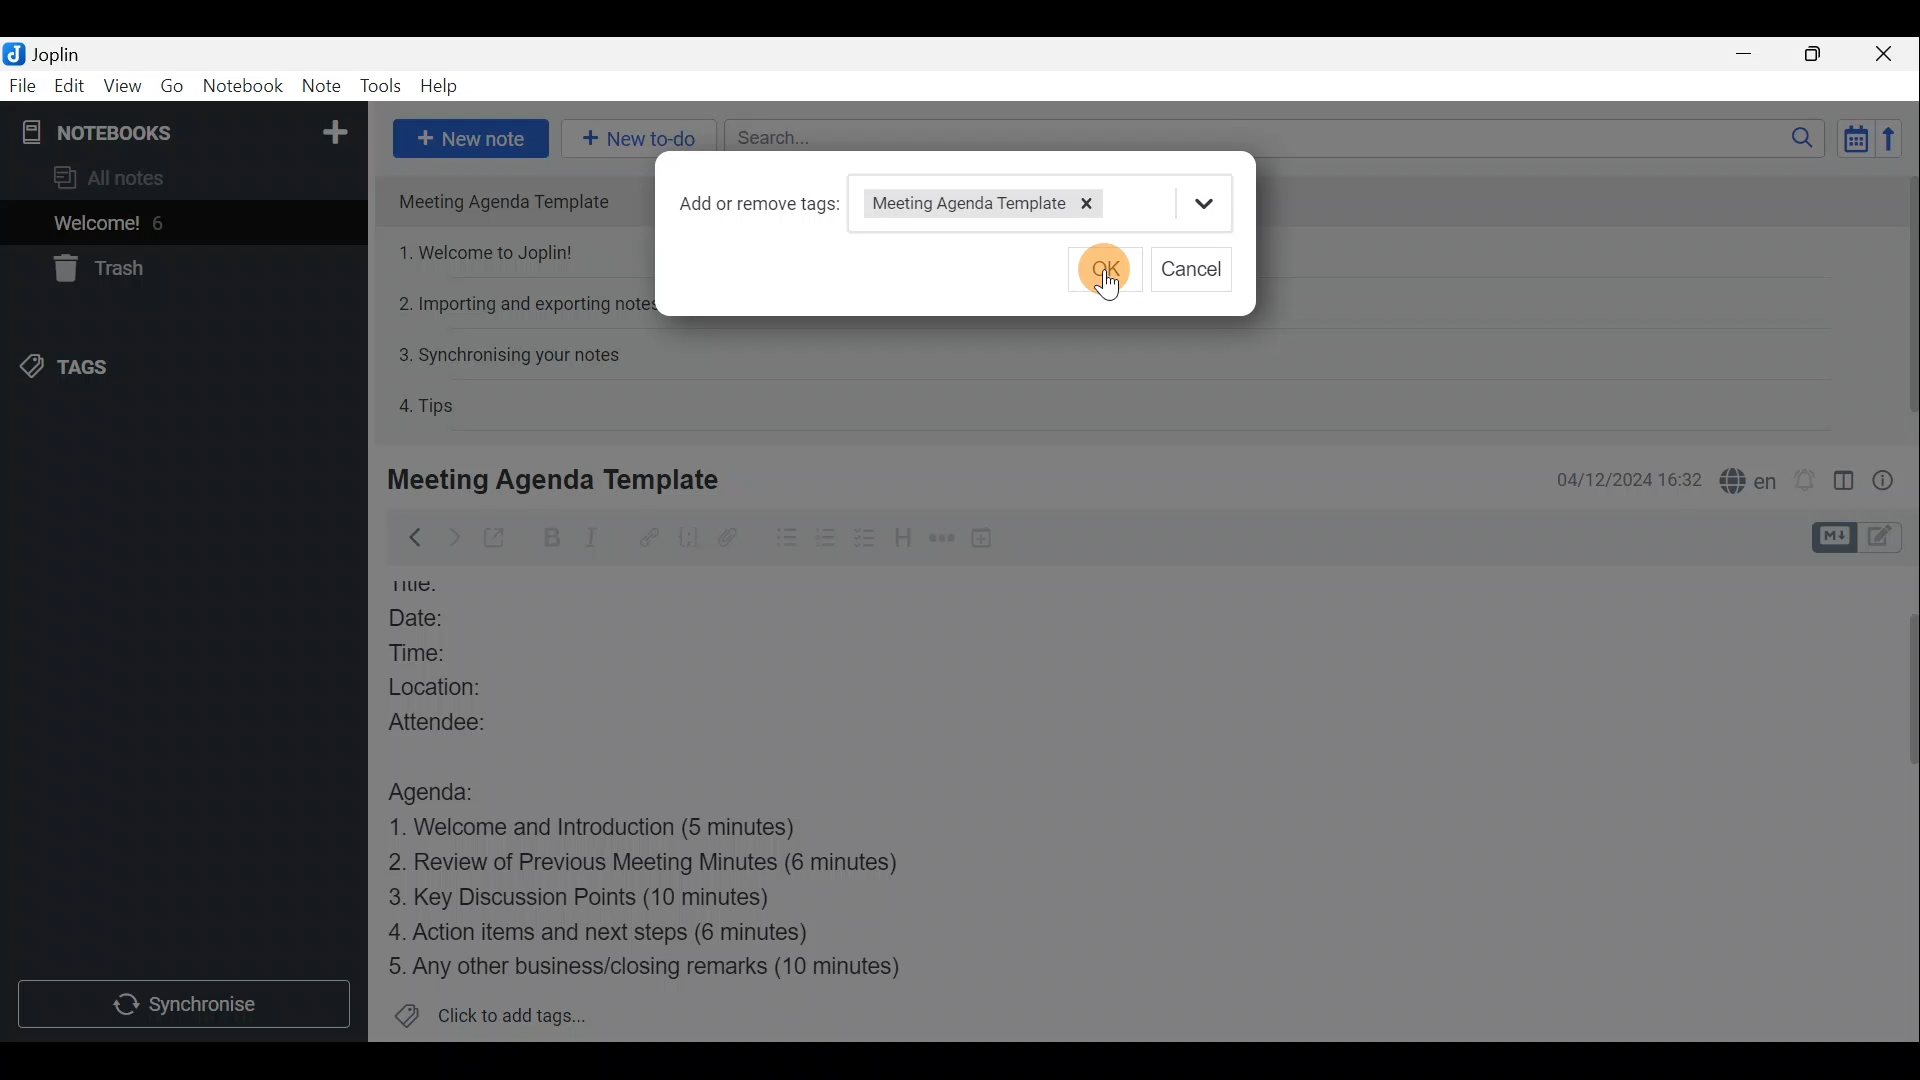  What do you see at coordinates (528, 304) in the screenshot?
I see `2. Importing and exporting notes` at bounding box center [528, 304].